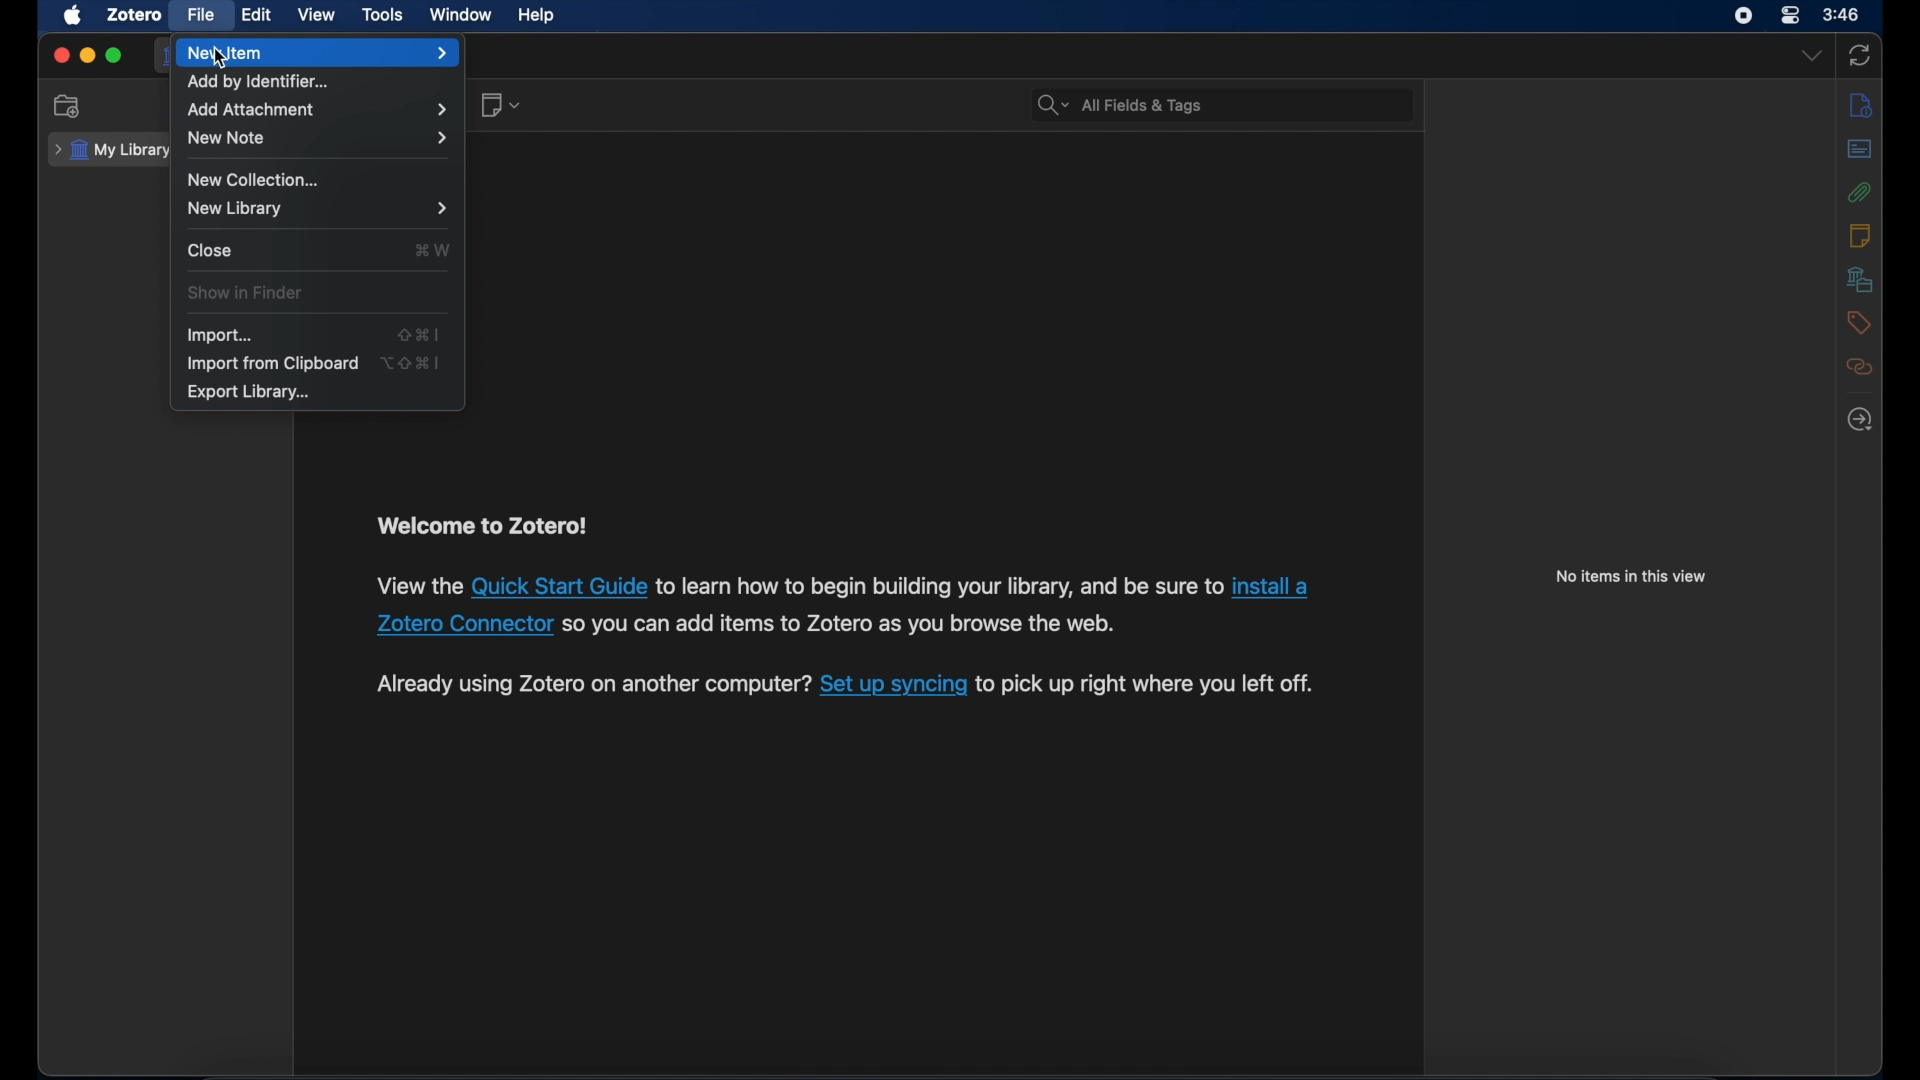 Image resolution: width=1920 pixels, height=1080 pixels. What do you see at coordinates (538, 15) in the screenshot?
I see `help` at bounding box center [538, 15].